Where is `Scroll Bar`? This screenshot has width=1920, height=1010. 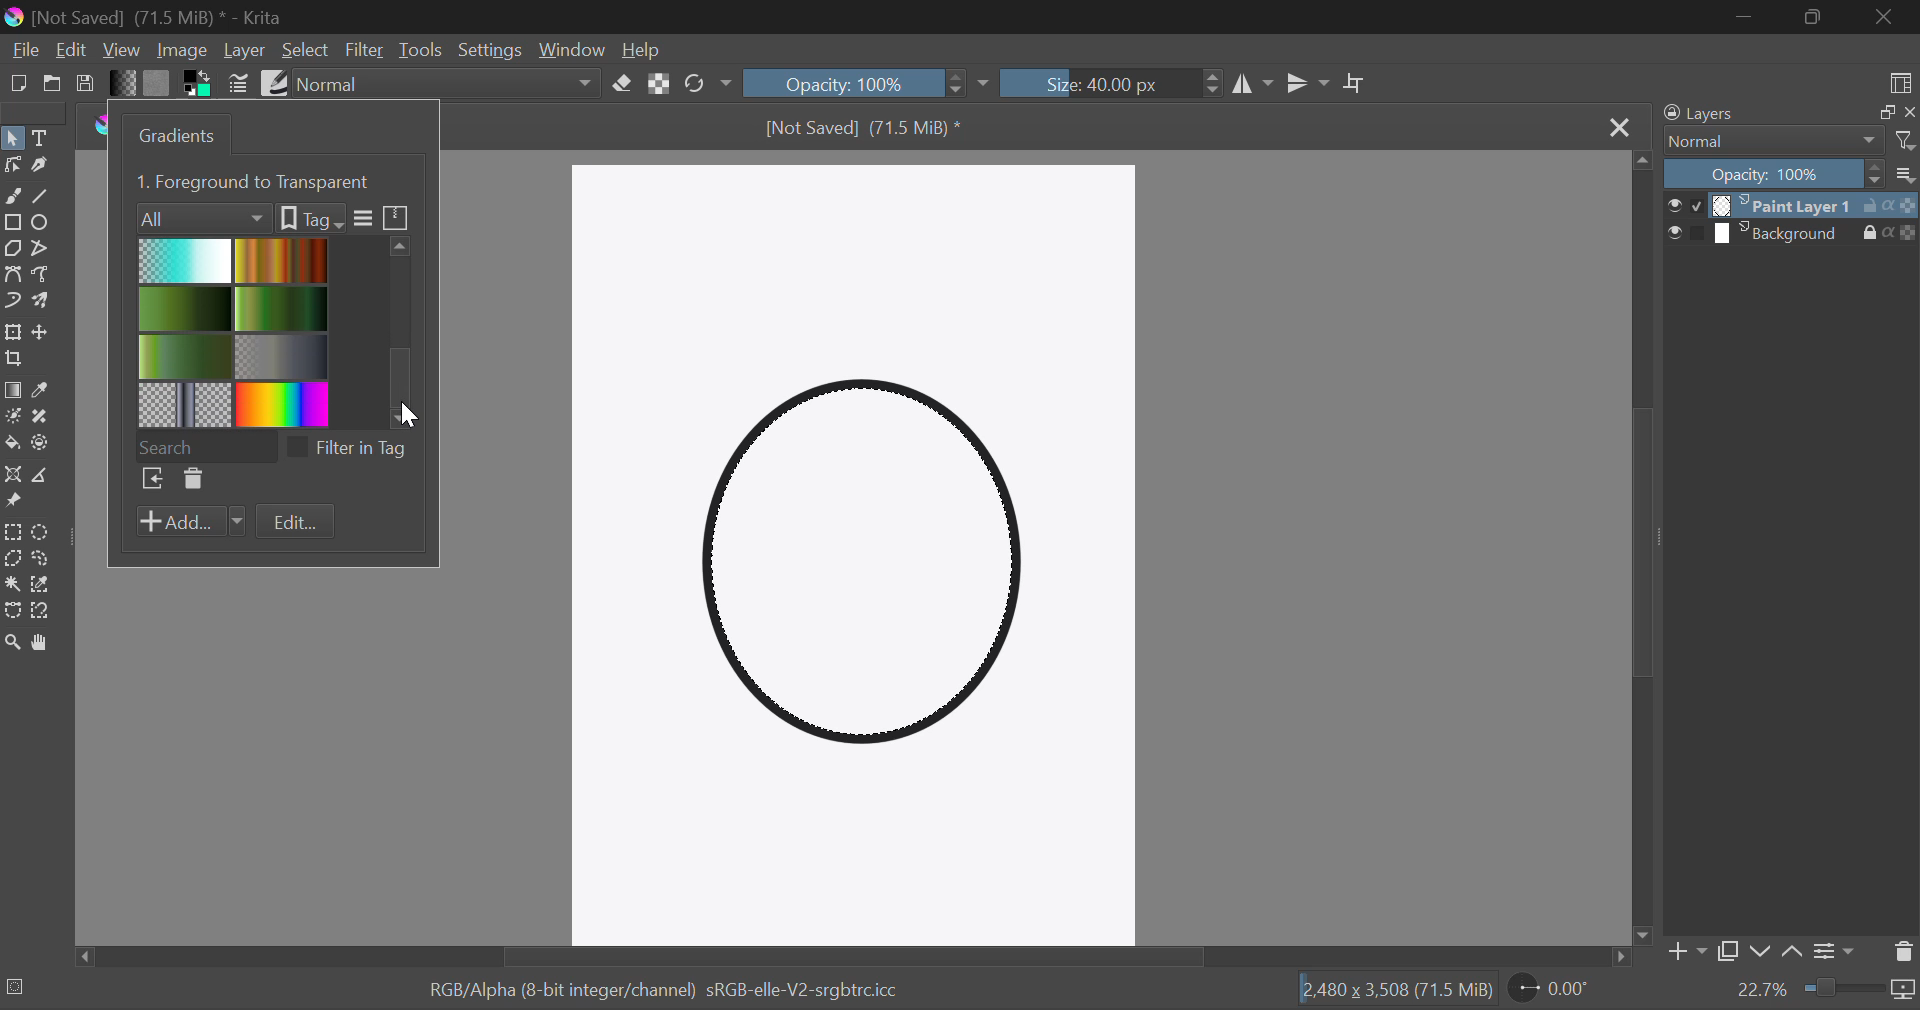 Scroll Bar is located at coordinates (1639, 552).